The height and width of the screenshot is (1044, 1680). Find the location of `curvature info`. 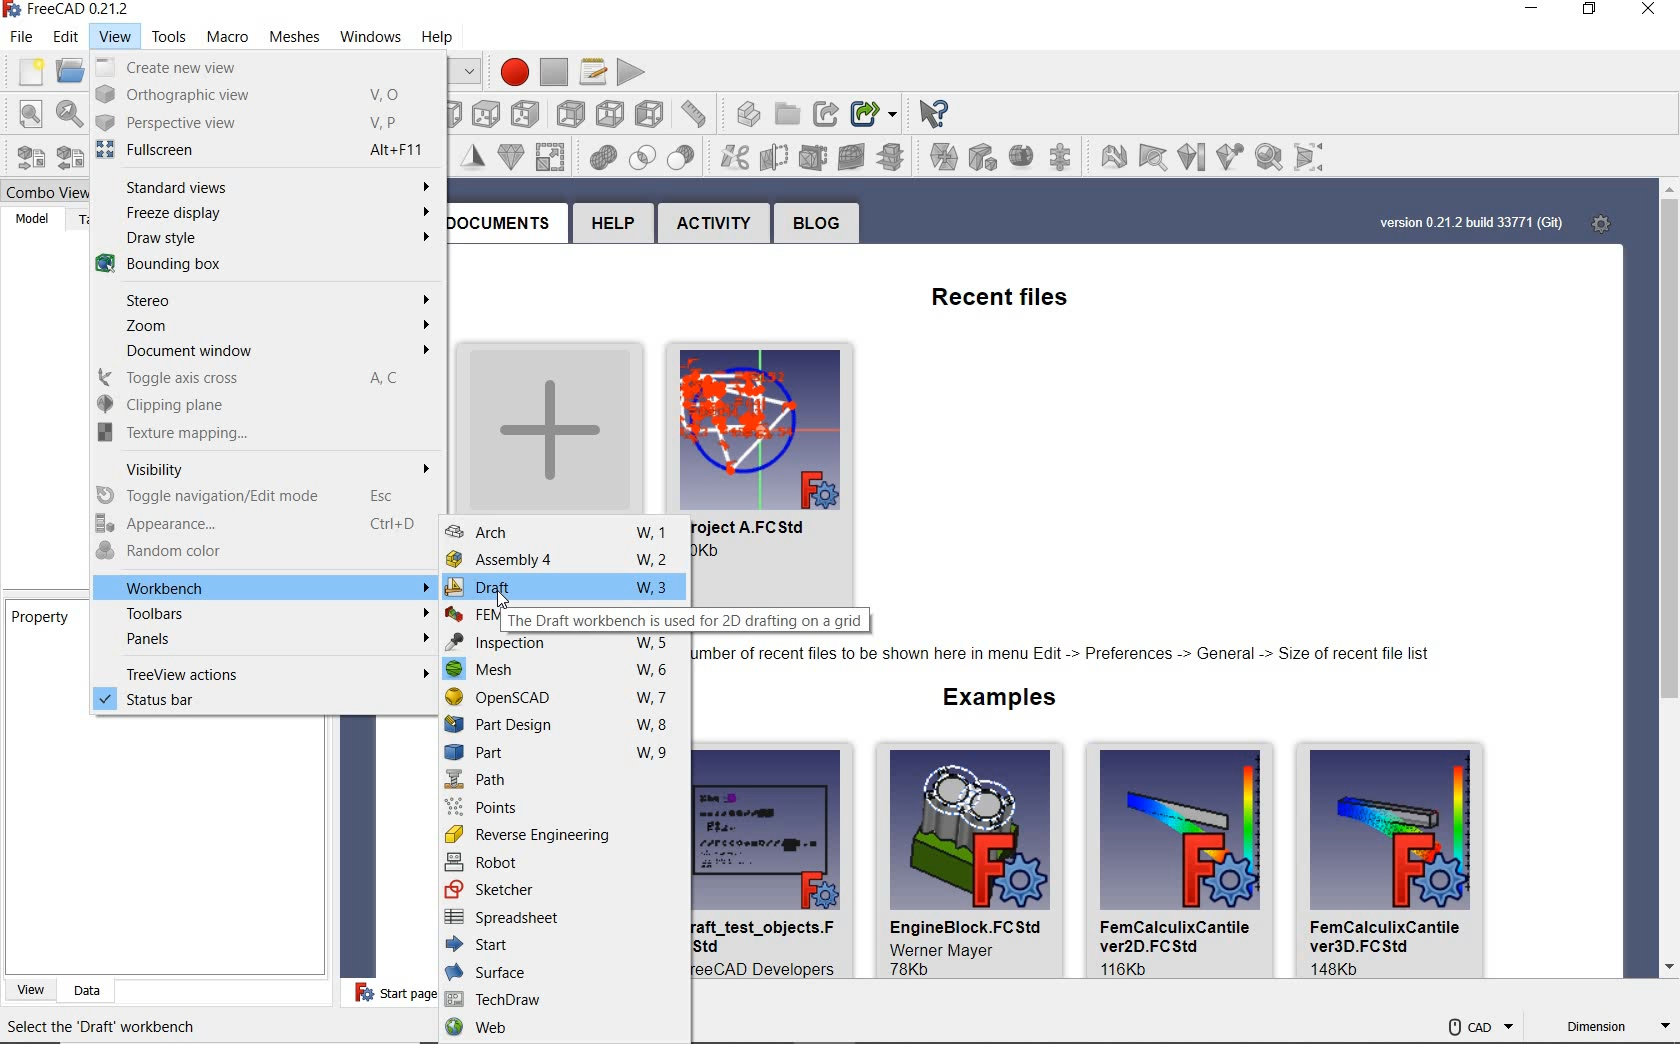

curvature info is located at coordinates (1232, 154).